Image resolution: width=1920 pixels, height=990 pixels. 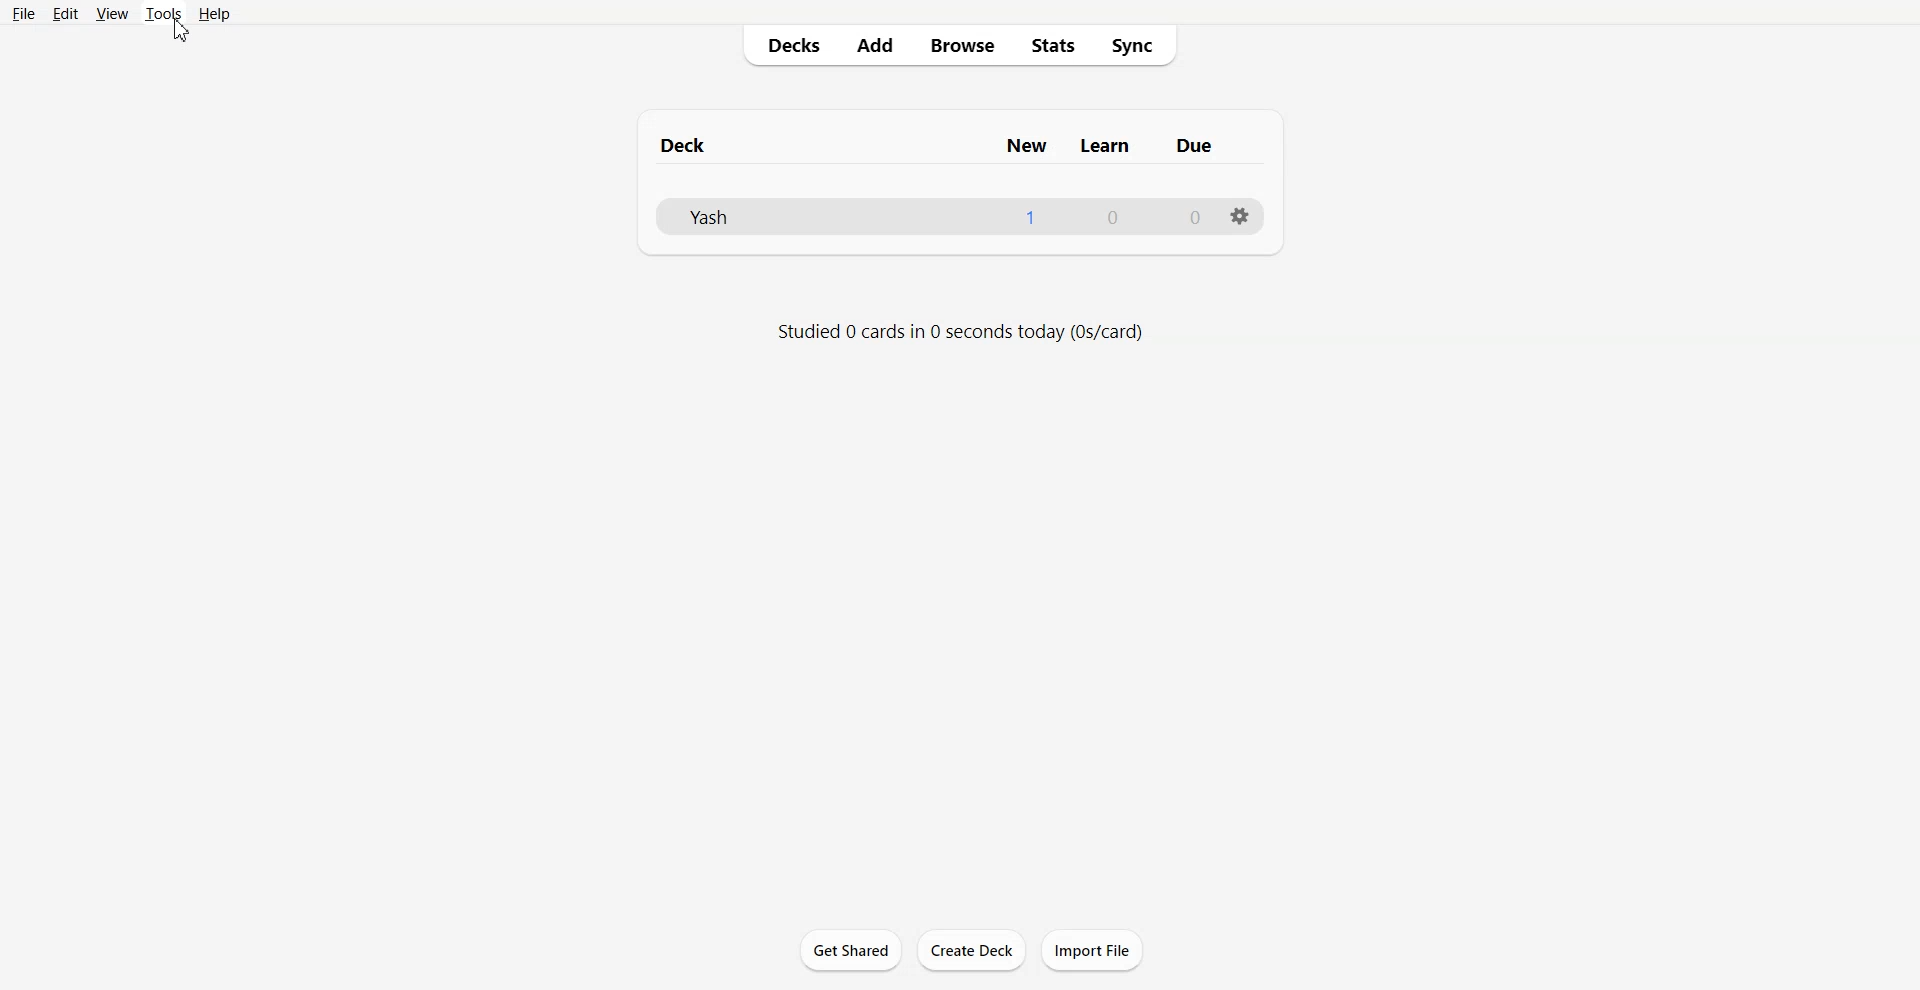 What do you see at coordinates (1198, 216) in the screenshot?
I see `0` at bounding box center [1198, 216].